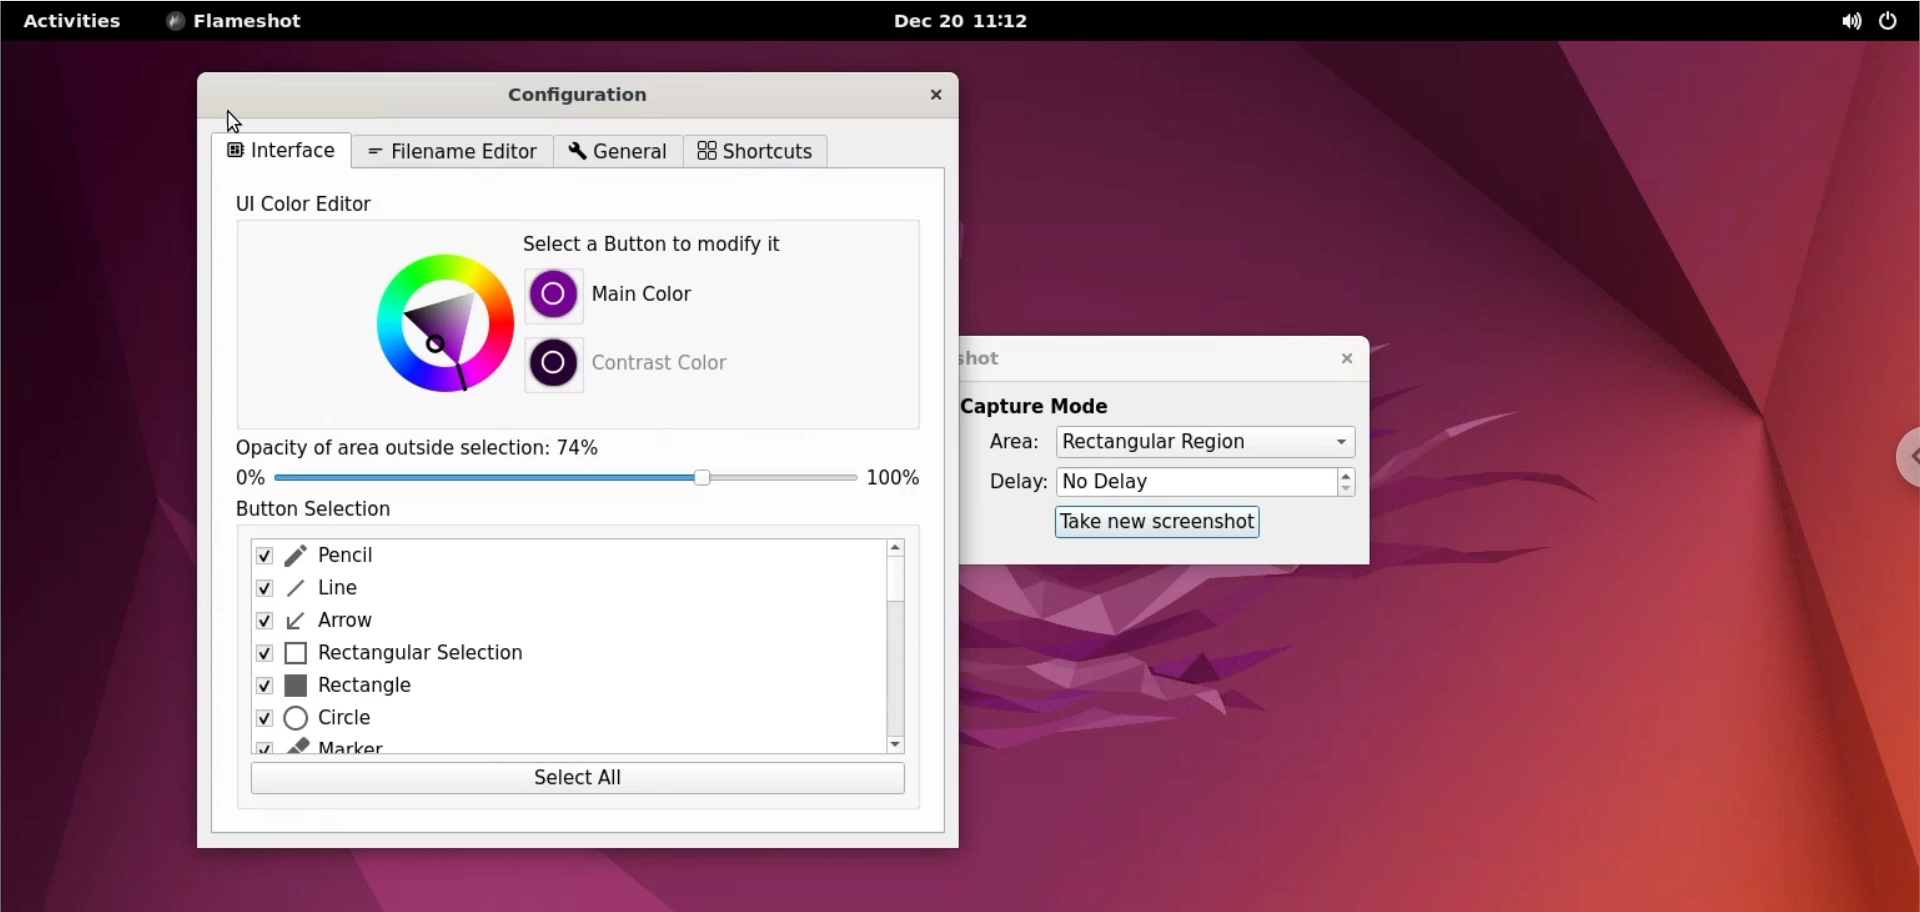 Image resolution: width=1920 pixels, height=912 pixels. I want to click on configuration , so click(597, 96).